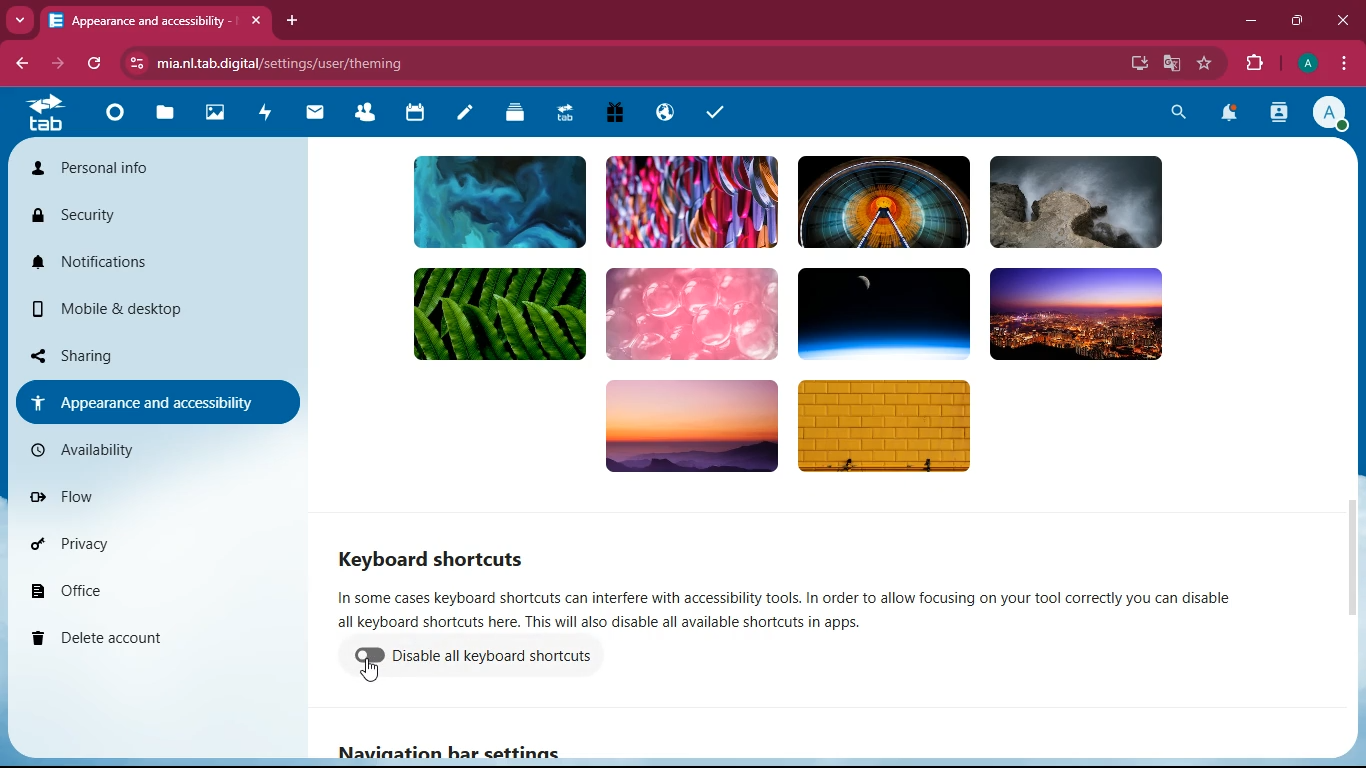  What do you see at coordinates (517, 115) in the screenshot?
I see `layers` at bounding box center [517, 115].